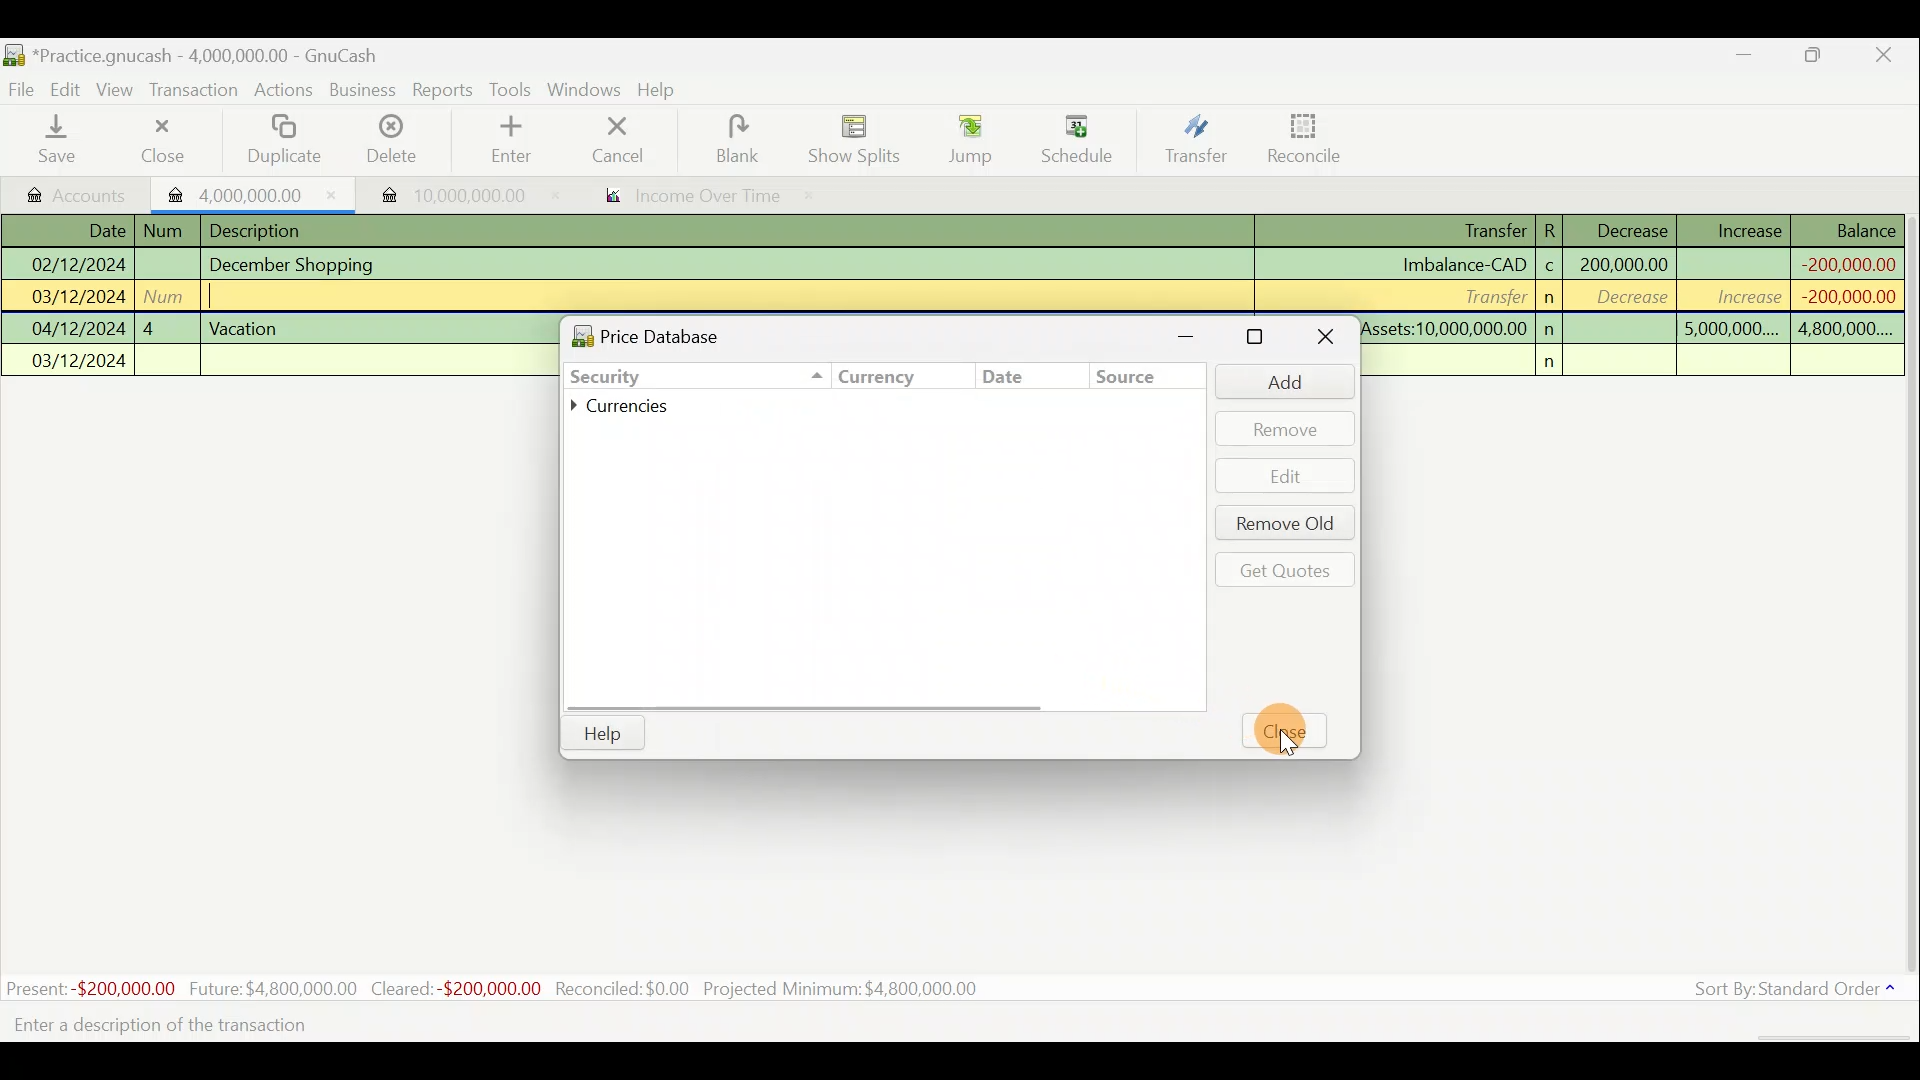 The height and width of the screenshot is (1080, 1920). Describe the element at coordinates (856, 139) in the screenshot. I see `Show splits` at that location.